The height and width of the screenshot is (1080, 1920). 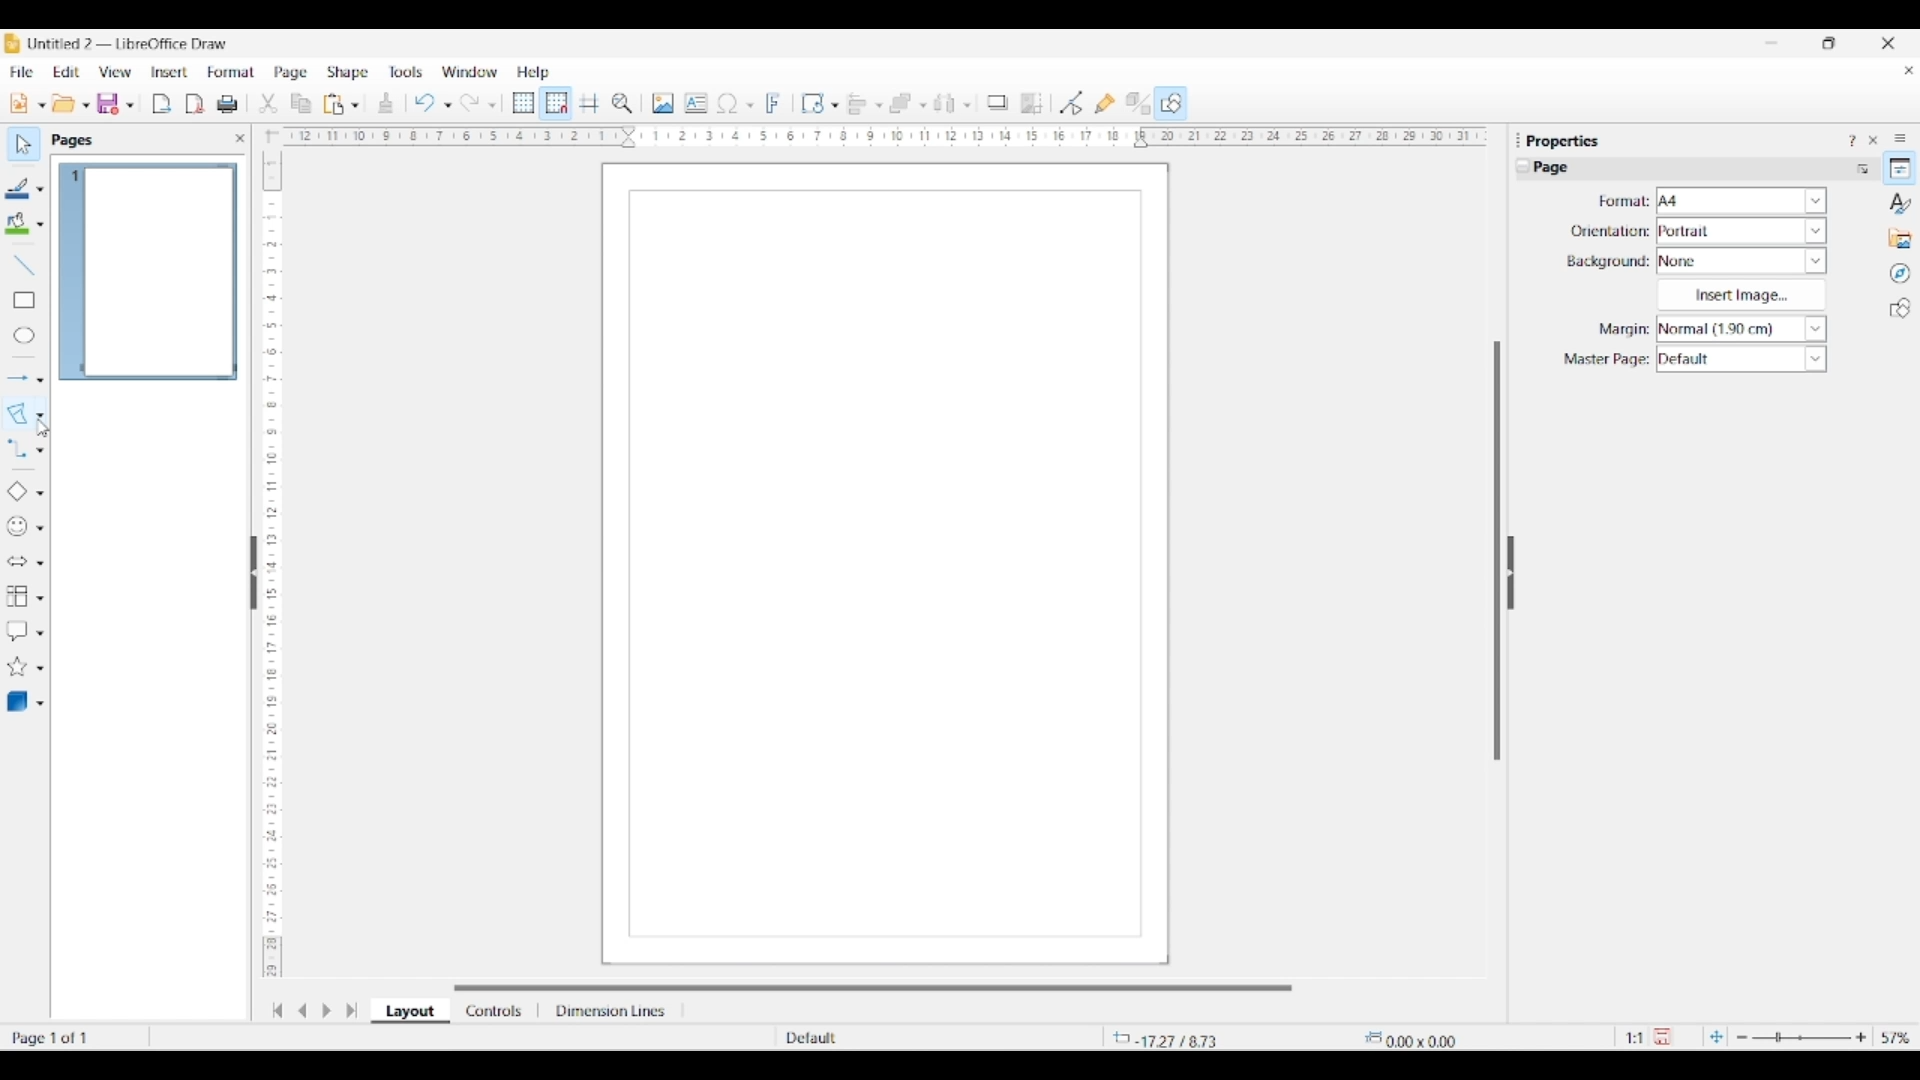 What do you see at coordinates (13, 492) in the screenshot?
I see `Selected basic shape` at bounding box center [13, 492].